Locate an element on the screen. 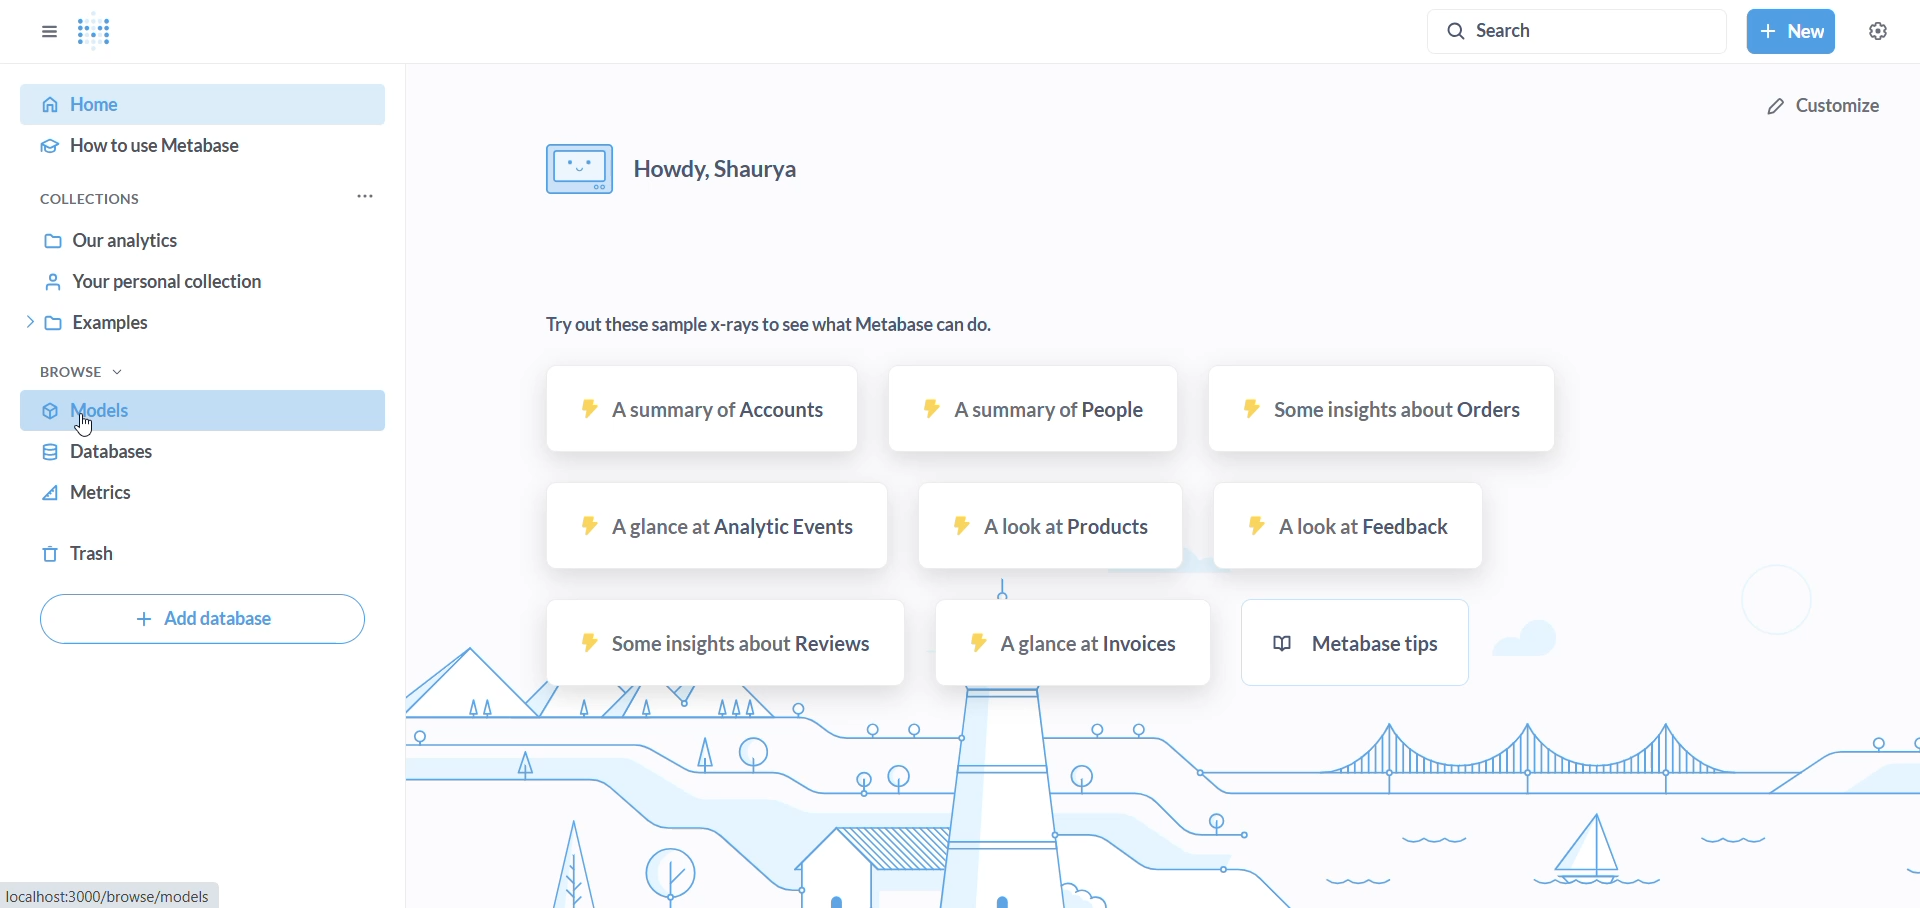 The image size is (1920, 908). collections options is located at coordinates (367, 198).